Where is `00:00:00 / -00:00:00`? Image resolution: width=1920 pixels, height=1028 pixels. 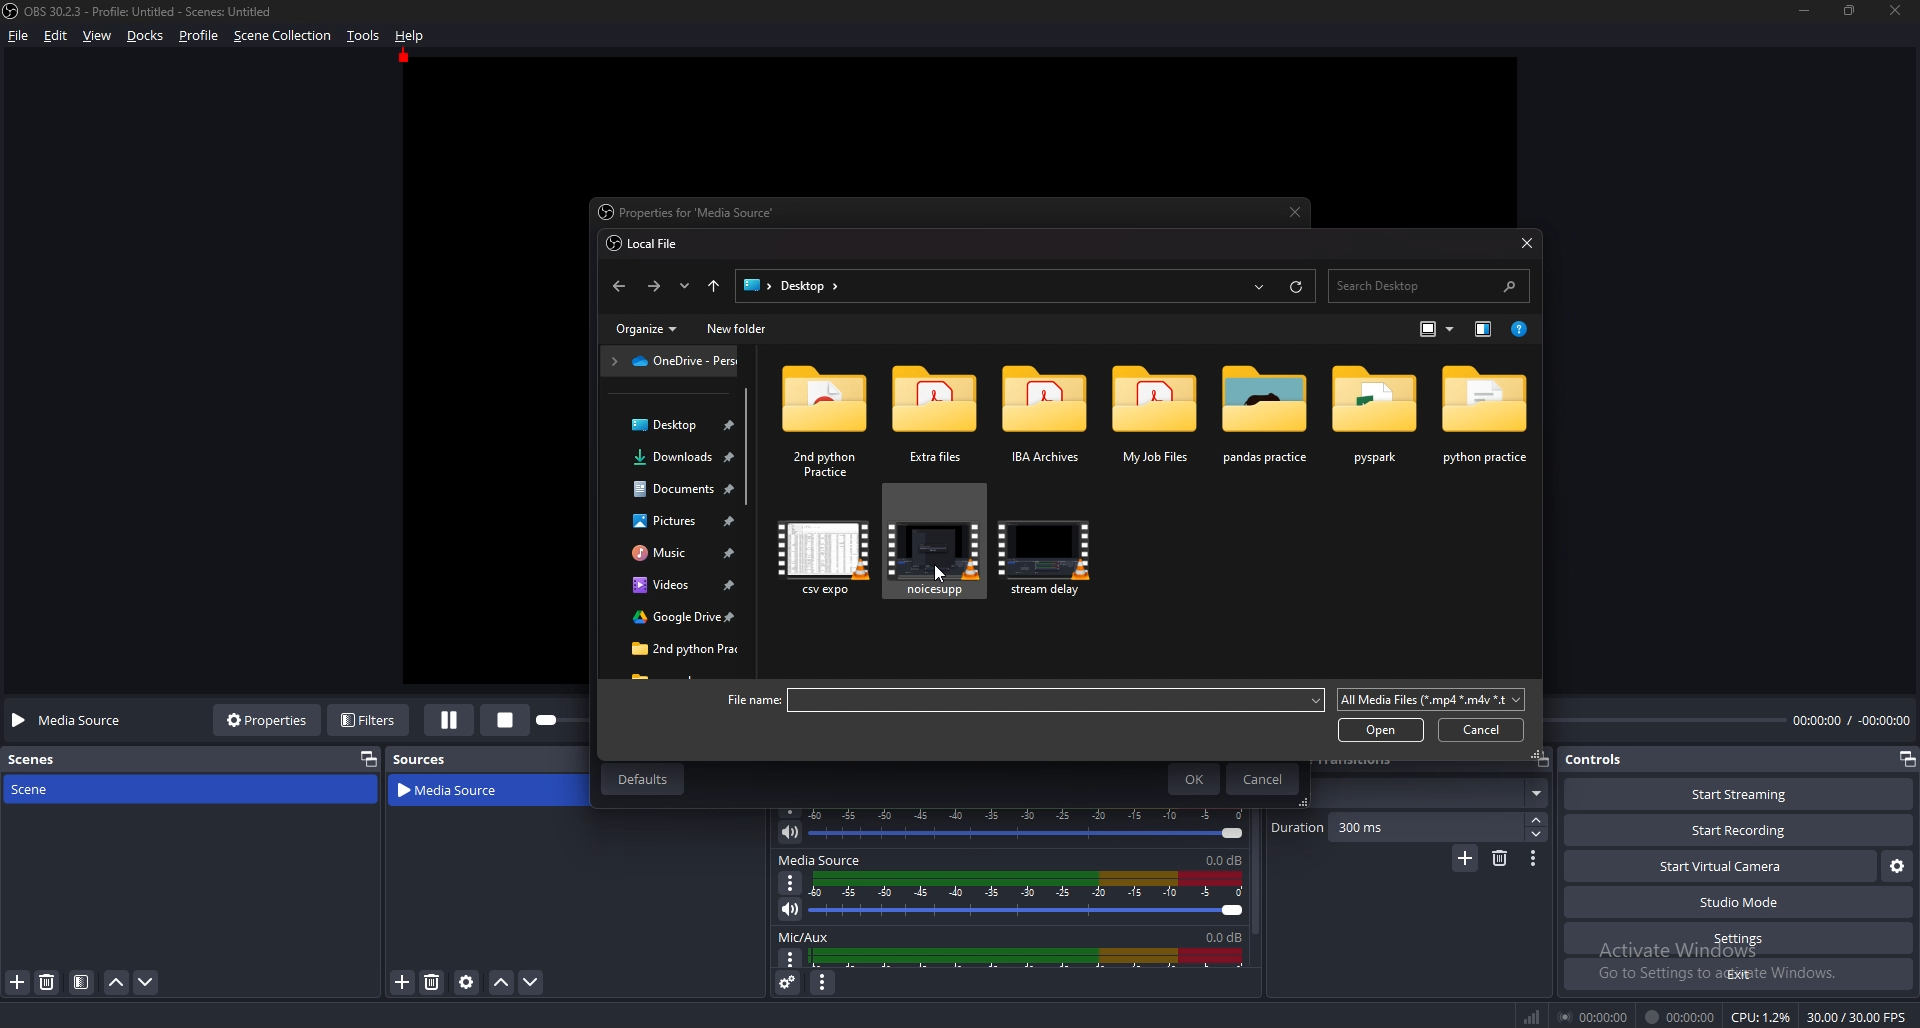 00:00:00 / -00:00:00 is located at coordinates (1852, 719).